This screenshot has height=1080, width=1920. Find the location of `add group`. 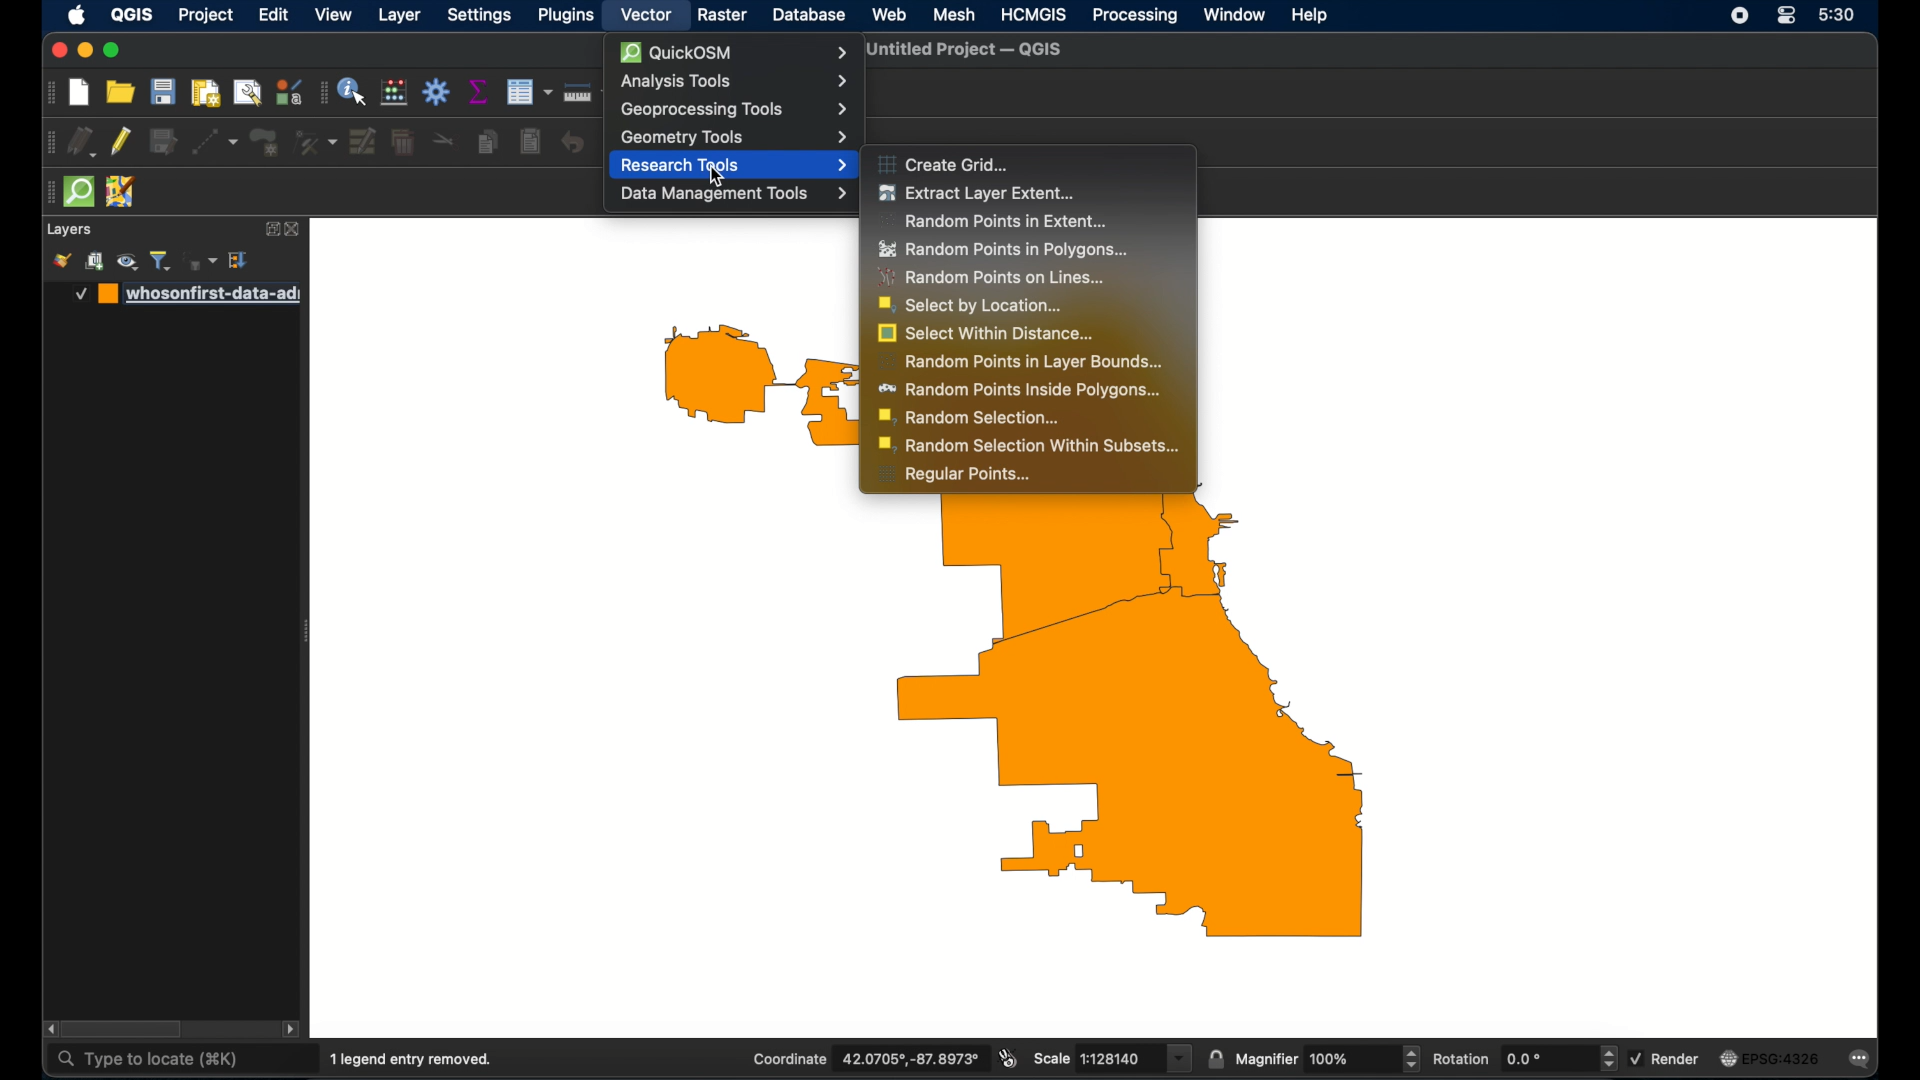

add group is located at coordinates (96, 261).